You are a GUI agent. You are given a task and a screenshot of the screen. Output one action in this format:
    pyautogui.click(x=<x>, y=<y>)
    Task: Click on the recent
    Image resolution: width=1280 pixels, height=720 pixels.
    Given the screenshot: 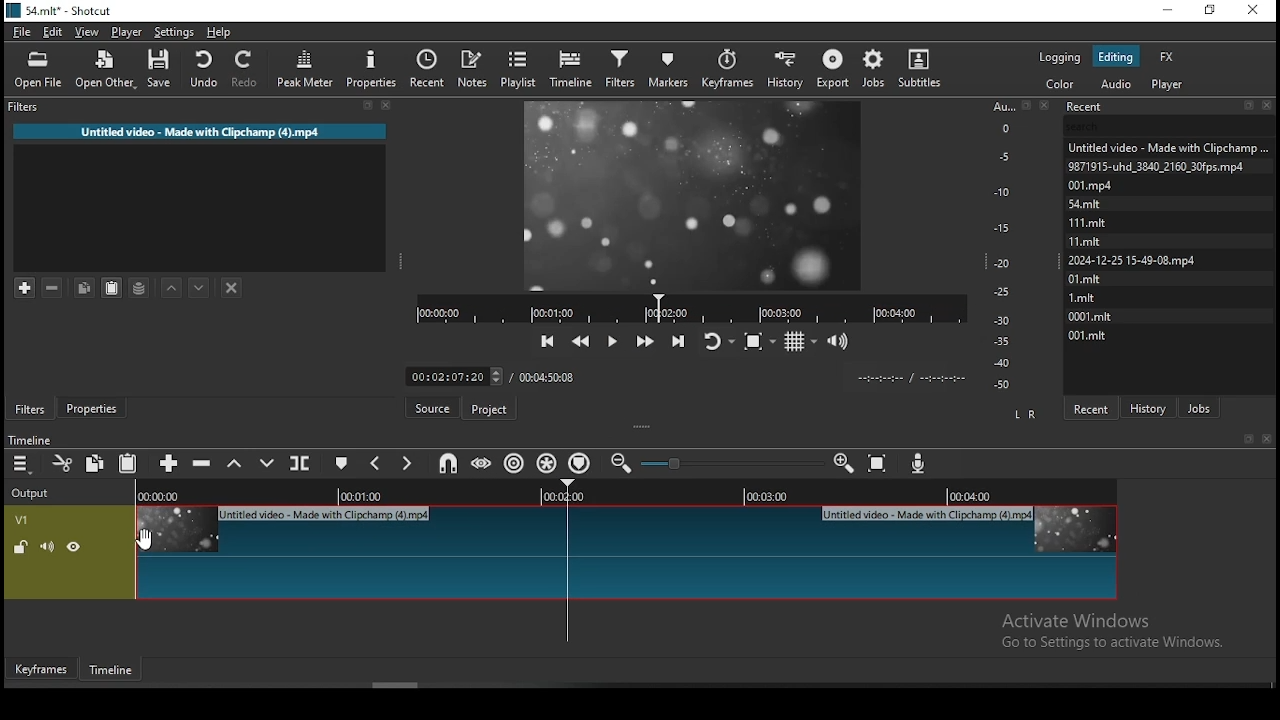 What is the action you would take?
    pyautogui.click(x=1094, y=406)
    